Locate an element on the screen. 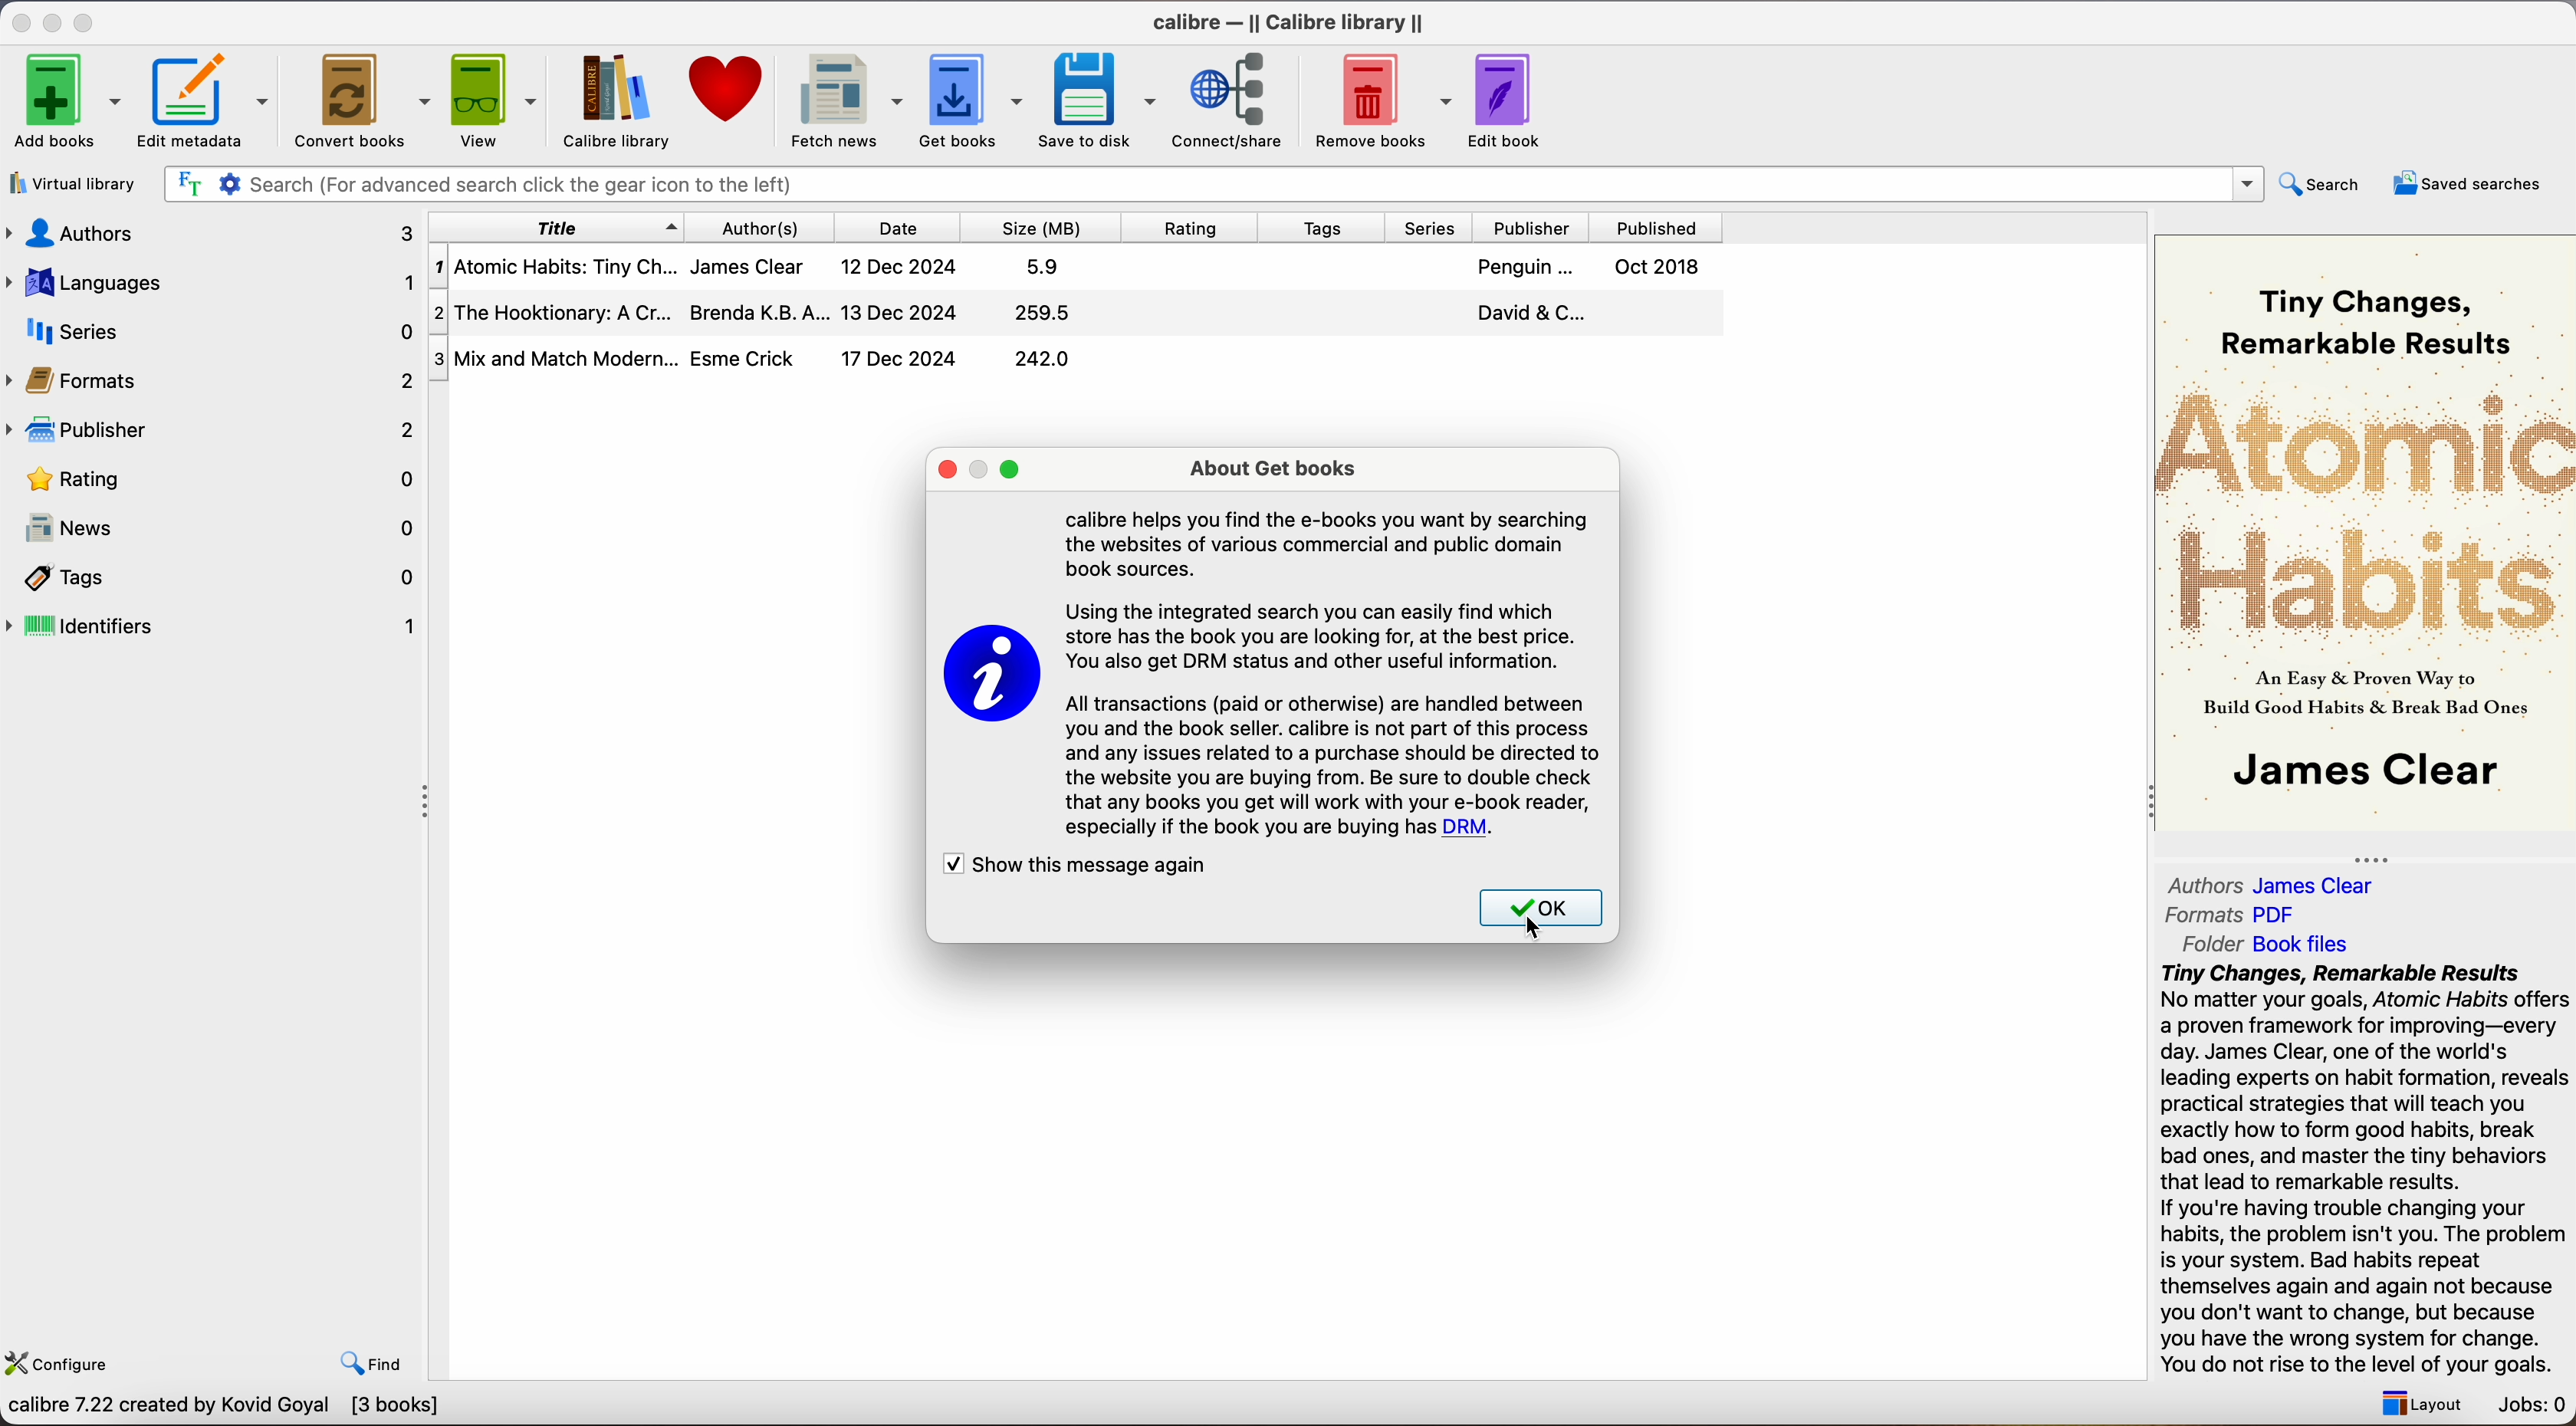 The width and height of the screenshot is (2576, 1426). Rating is located at coordinates (1191, 230).